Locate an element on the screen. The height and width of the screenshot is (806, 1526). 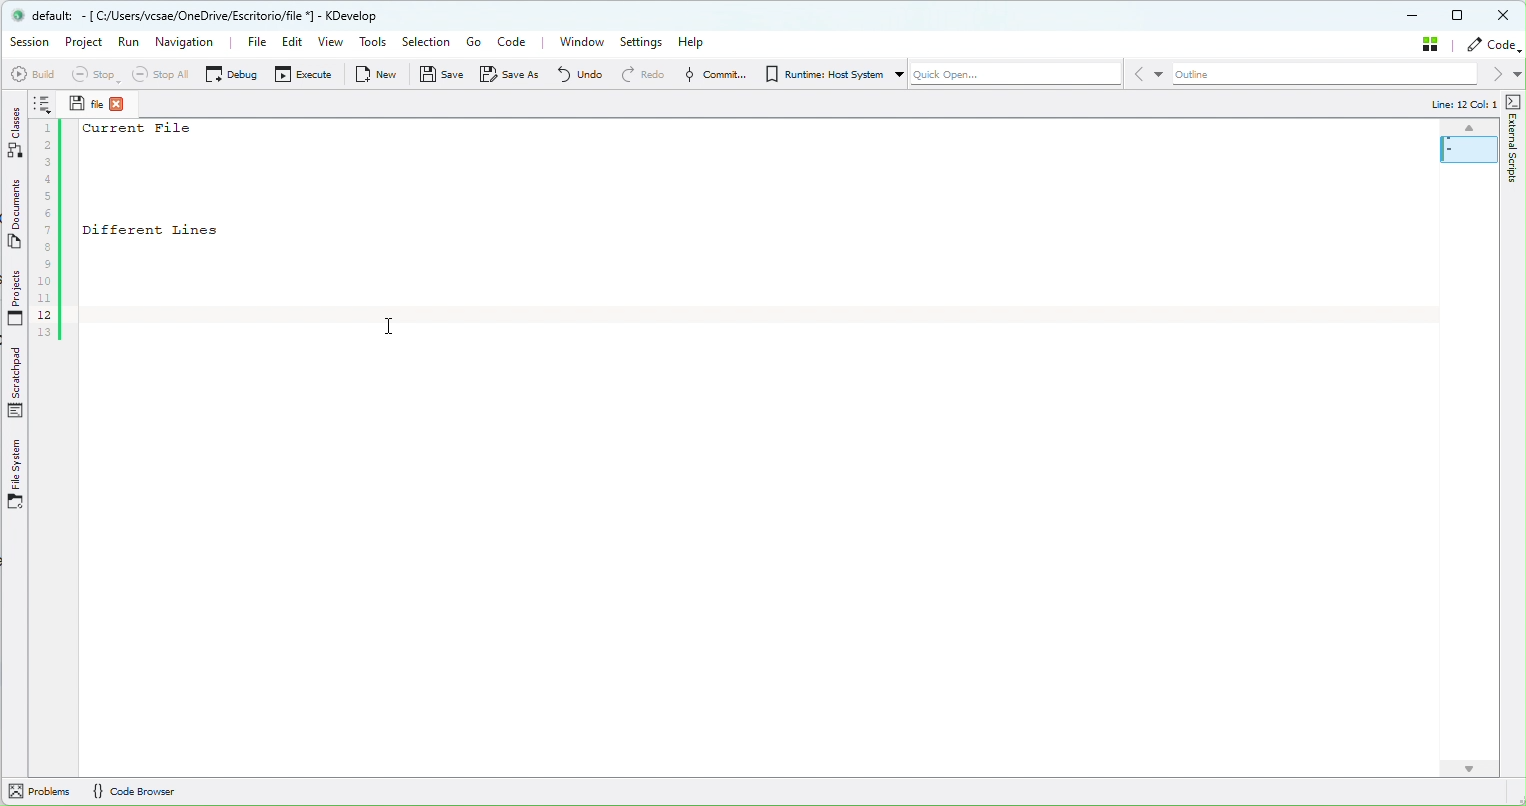
Quick Open is located at coordinates (1016, 74).